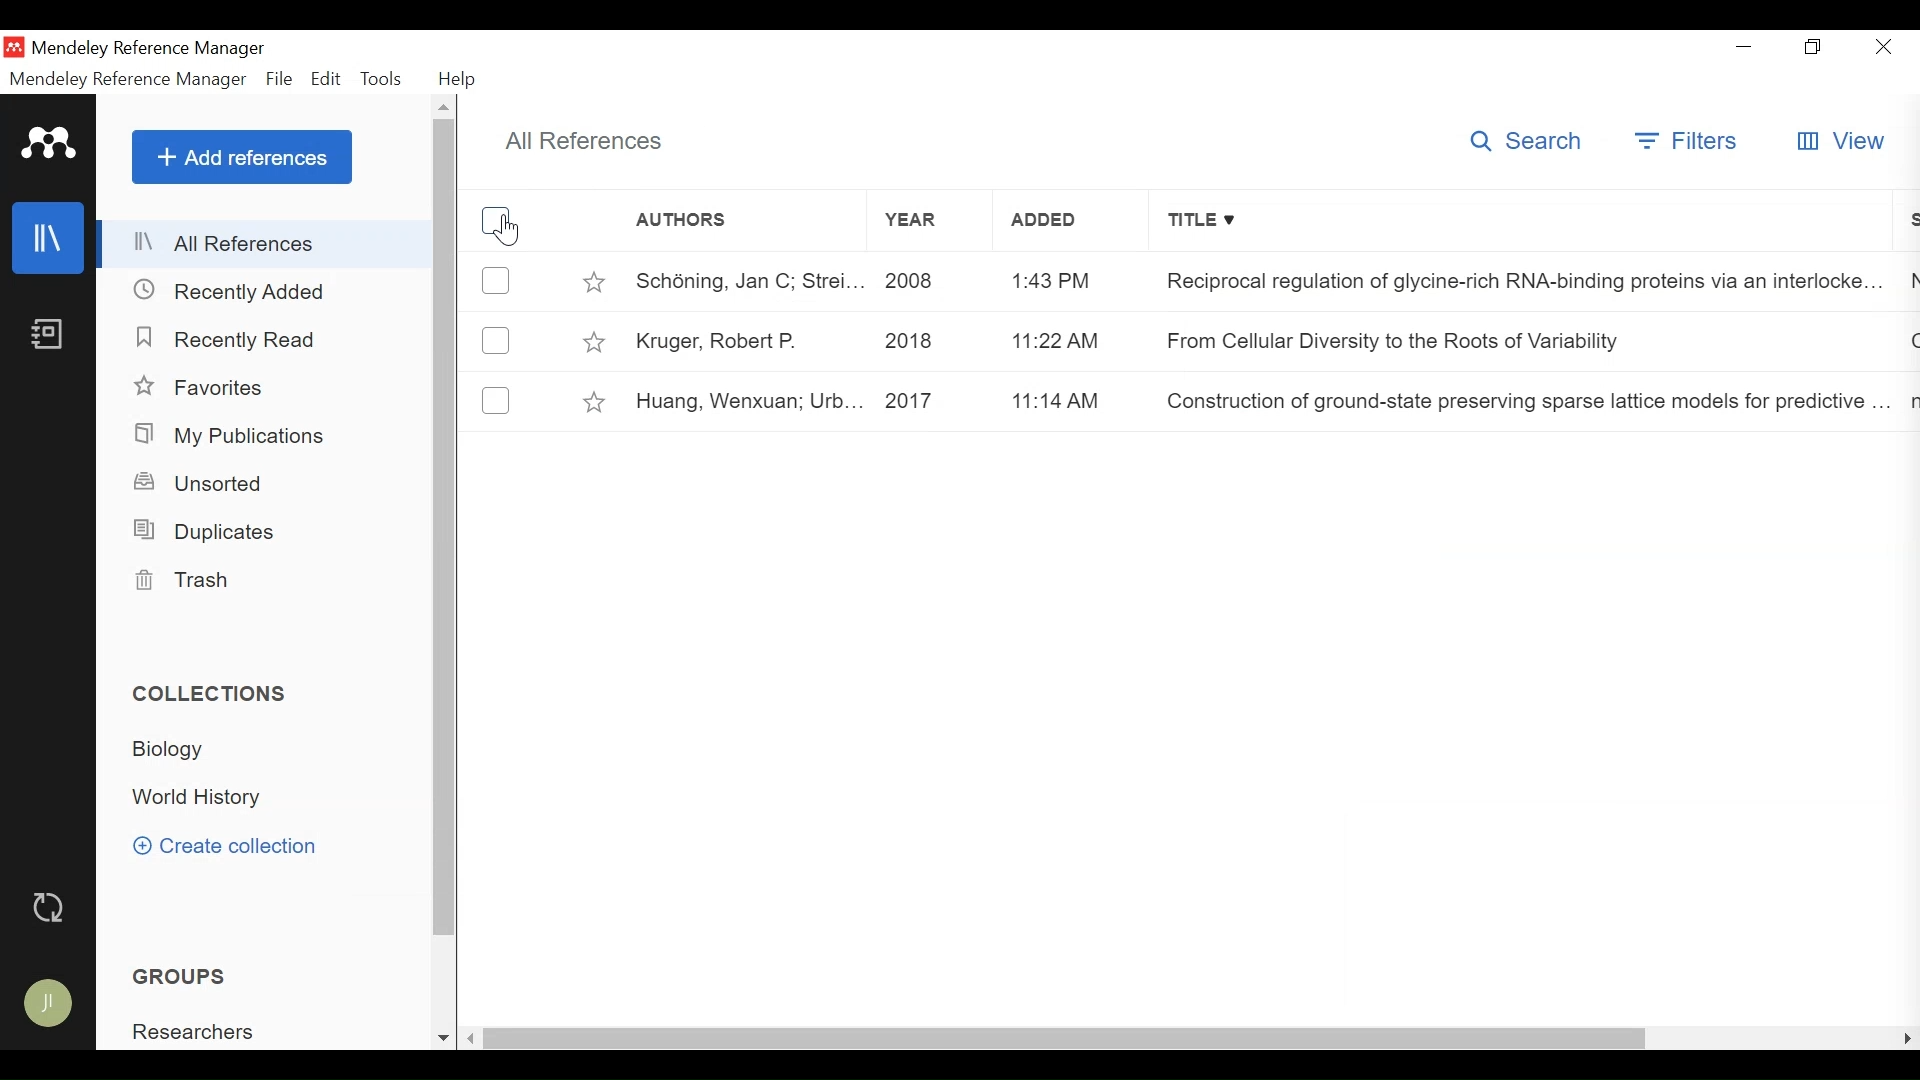 Image resolution: width=1920 pixels, height=1080 pixels. I want to click on Mendeley Desktop Icon, so click(14, 48).